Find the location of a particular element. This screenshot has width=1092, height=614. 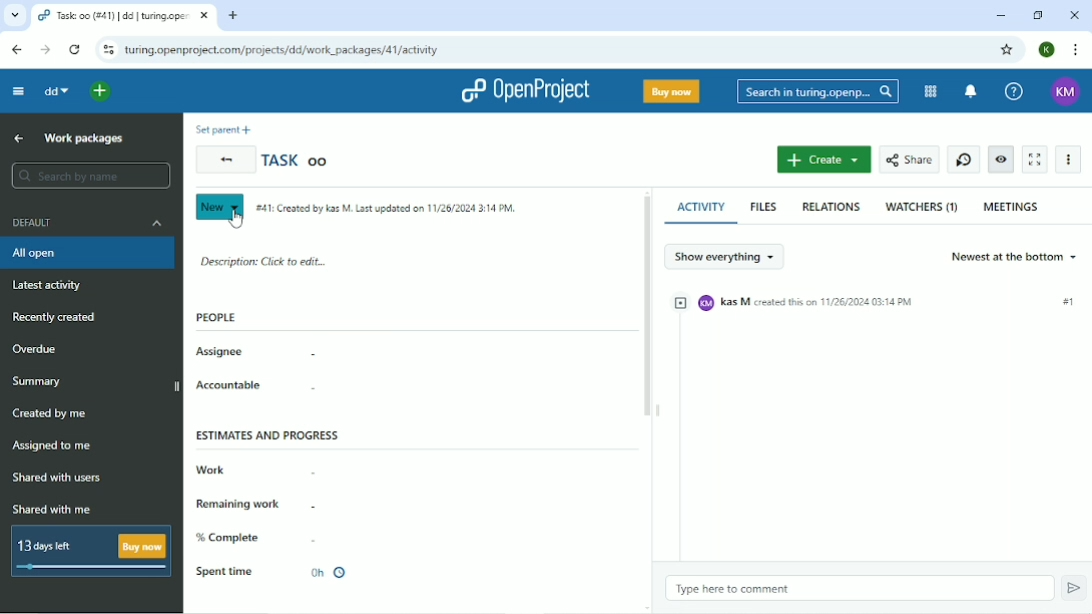

New tab is located at coordinates (233, 16).